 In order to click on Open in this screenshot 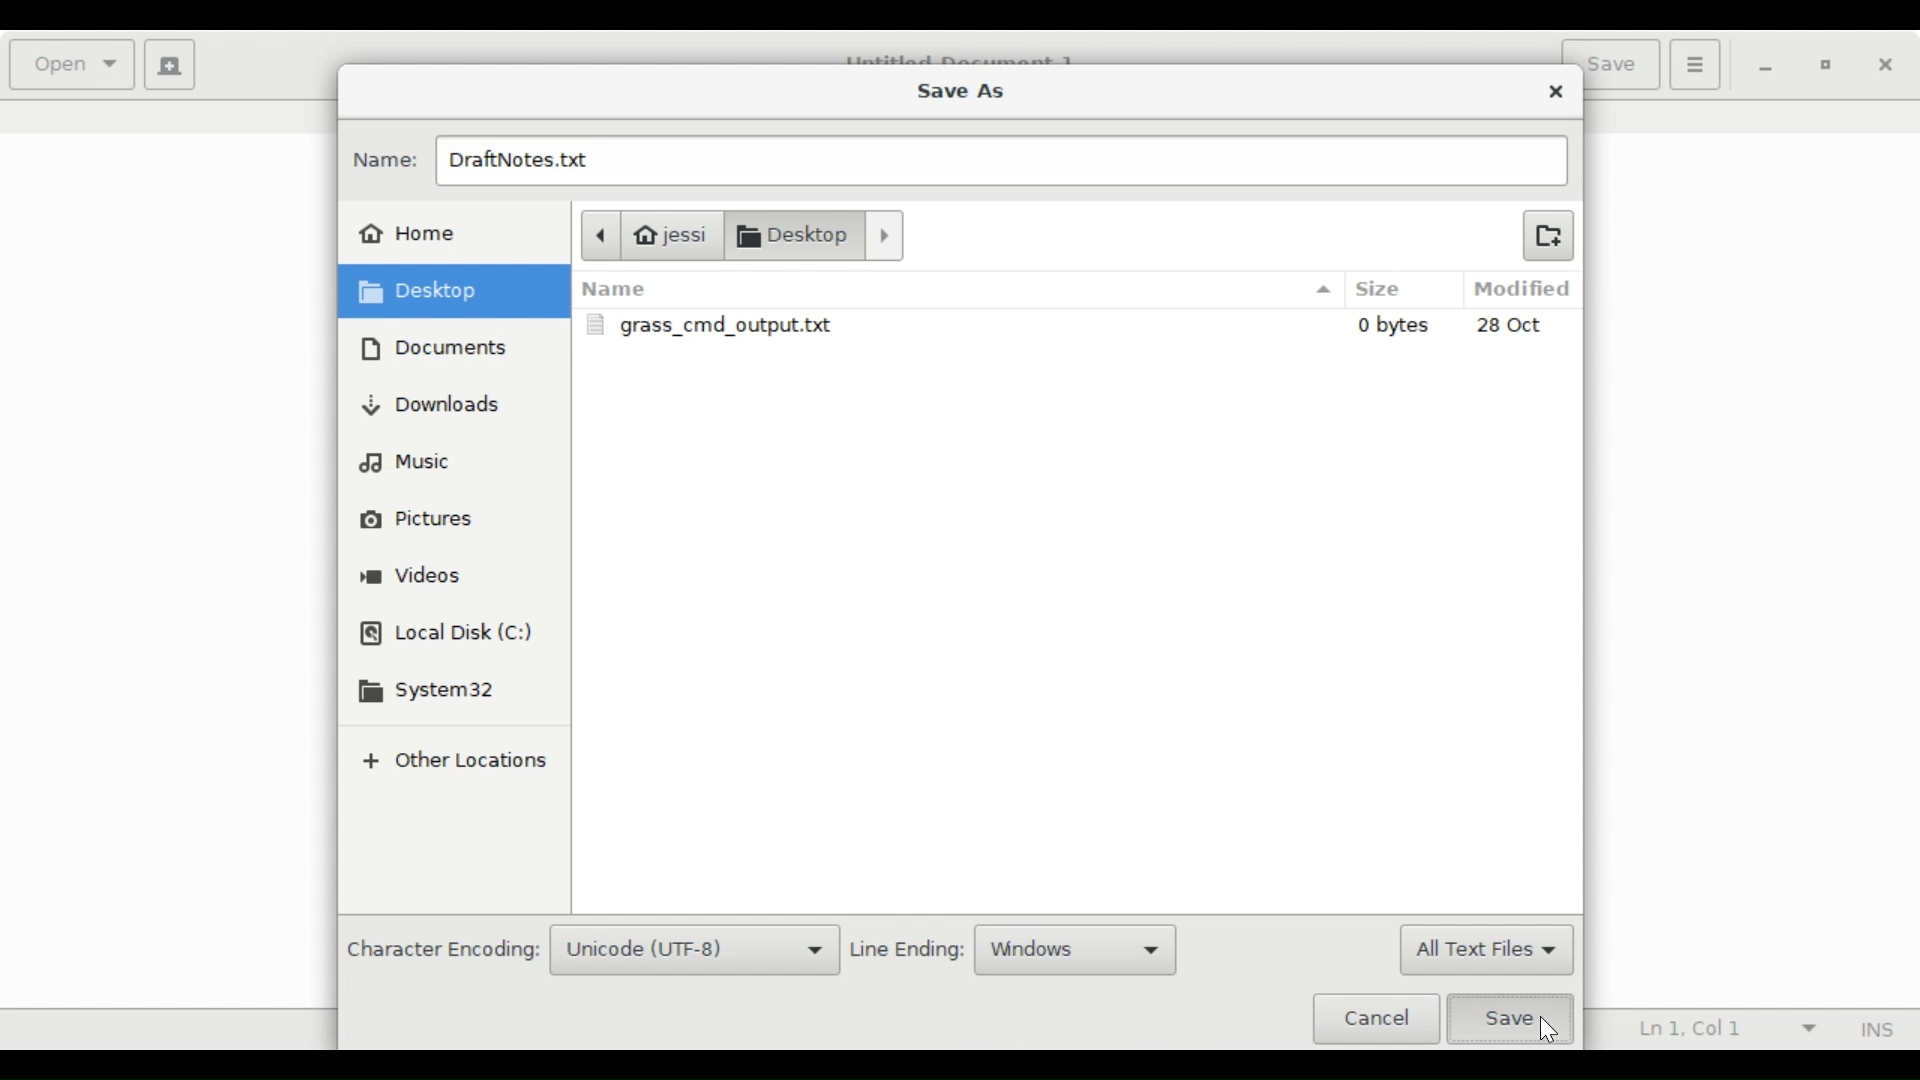, I will do `click(74, 65)`.